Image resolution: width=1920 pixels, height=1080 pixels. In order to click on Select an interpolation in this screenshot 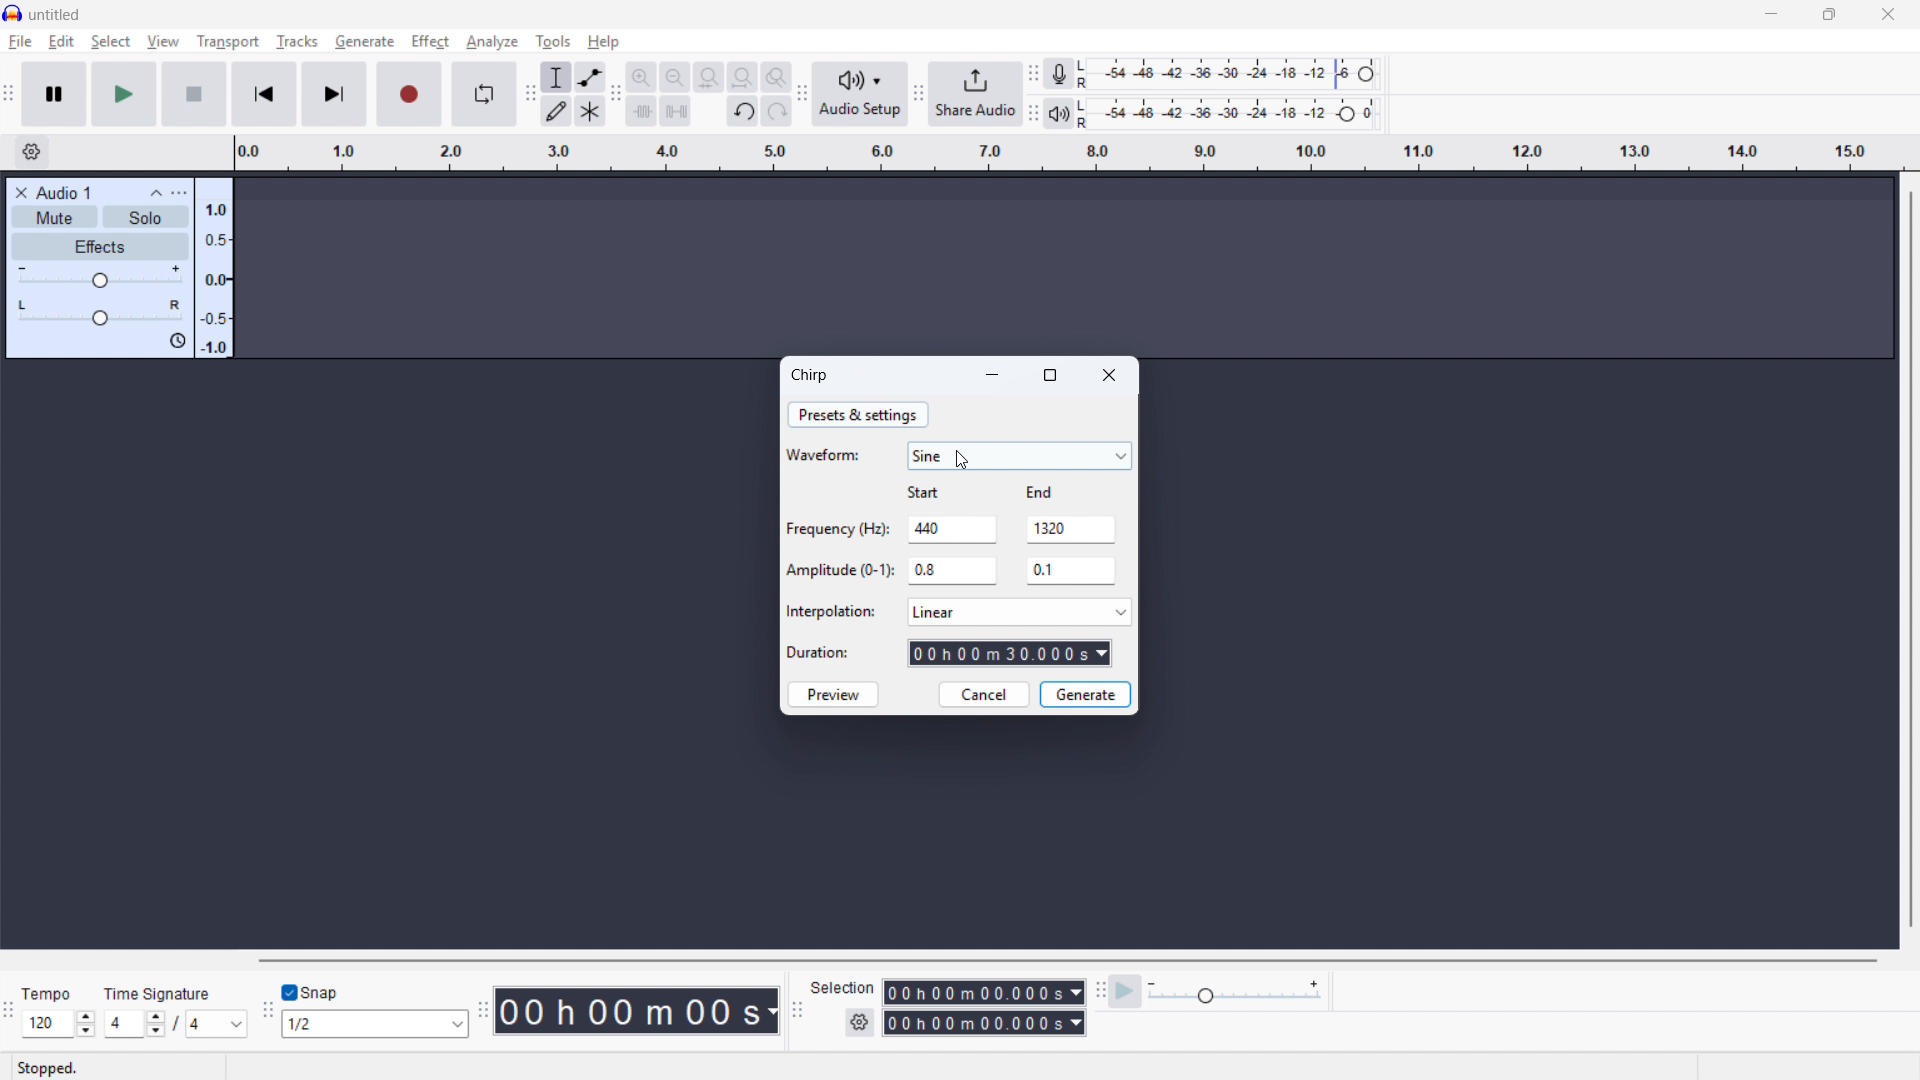, I will do `click(1018, 611)`.